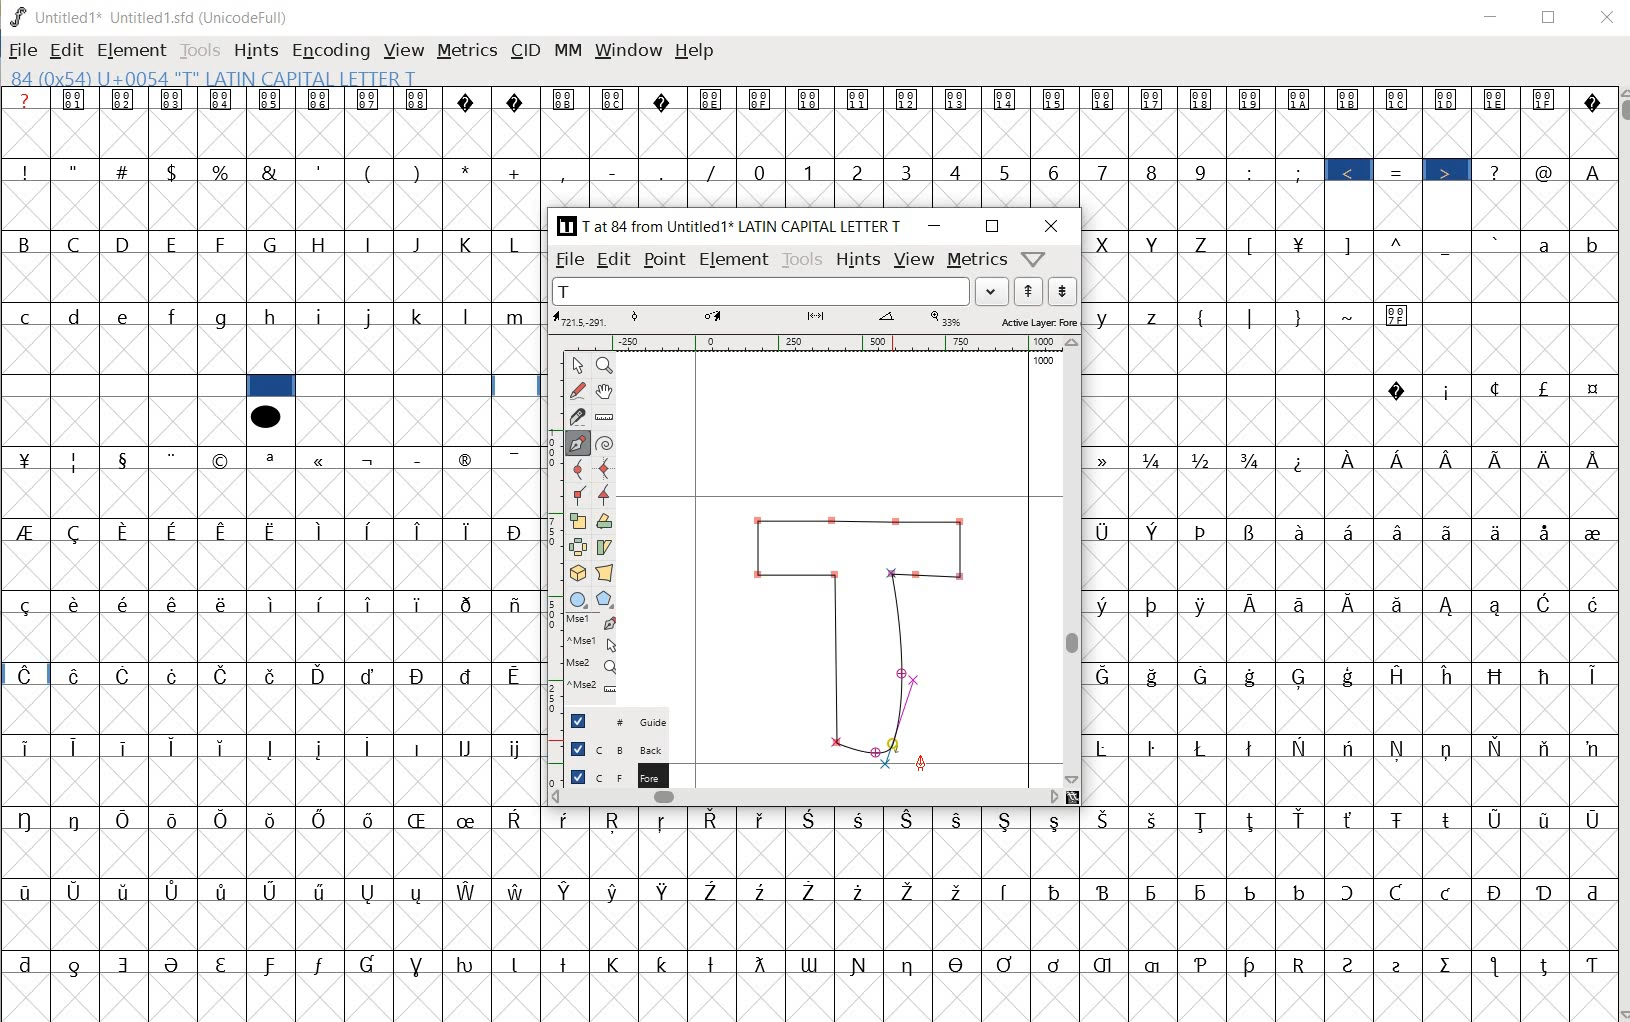 The width and height of the screenshot is (1630, 1022). I want to click on encoding, so click(330, 52).